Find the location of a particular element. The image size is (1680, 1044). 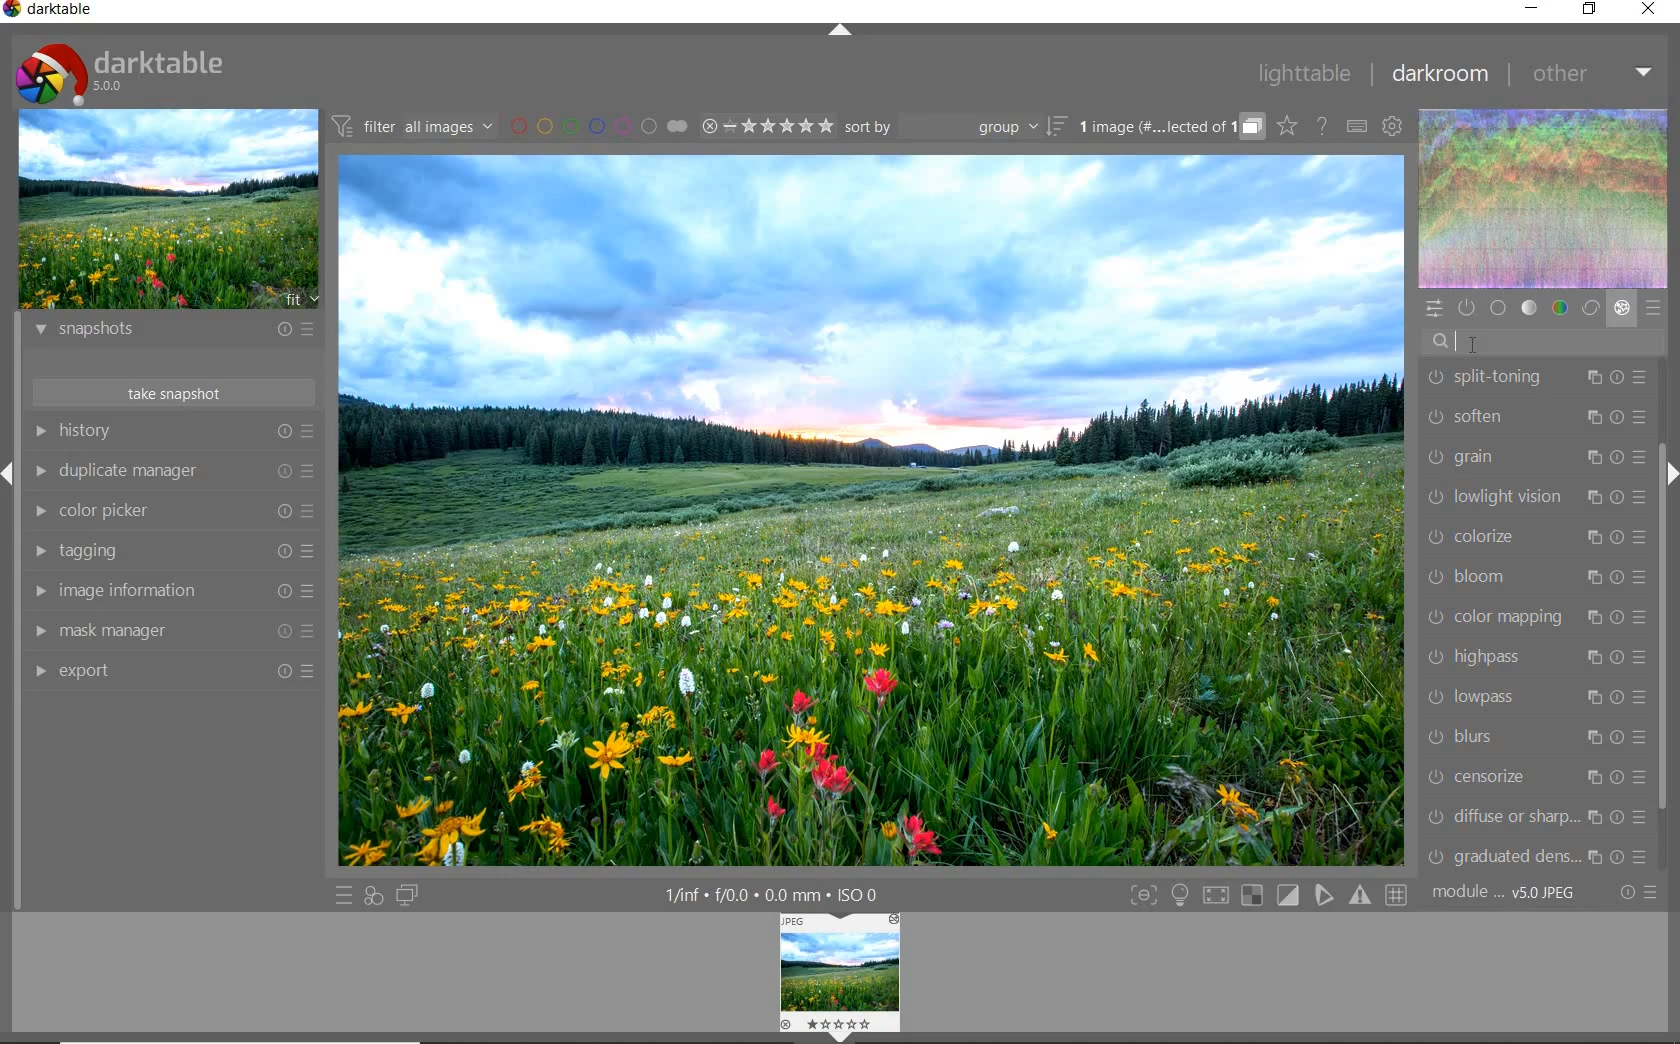

enable online help is located at coordinates (1323, 127).